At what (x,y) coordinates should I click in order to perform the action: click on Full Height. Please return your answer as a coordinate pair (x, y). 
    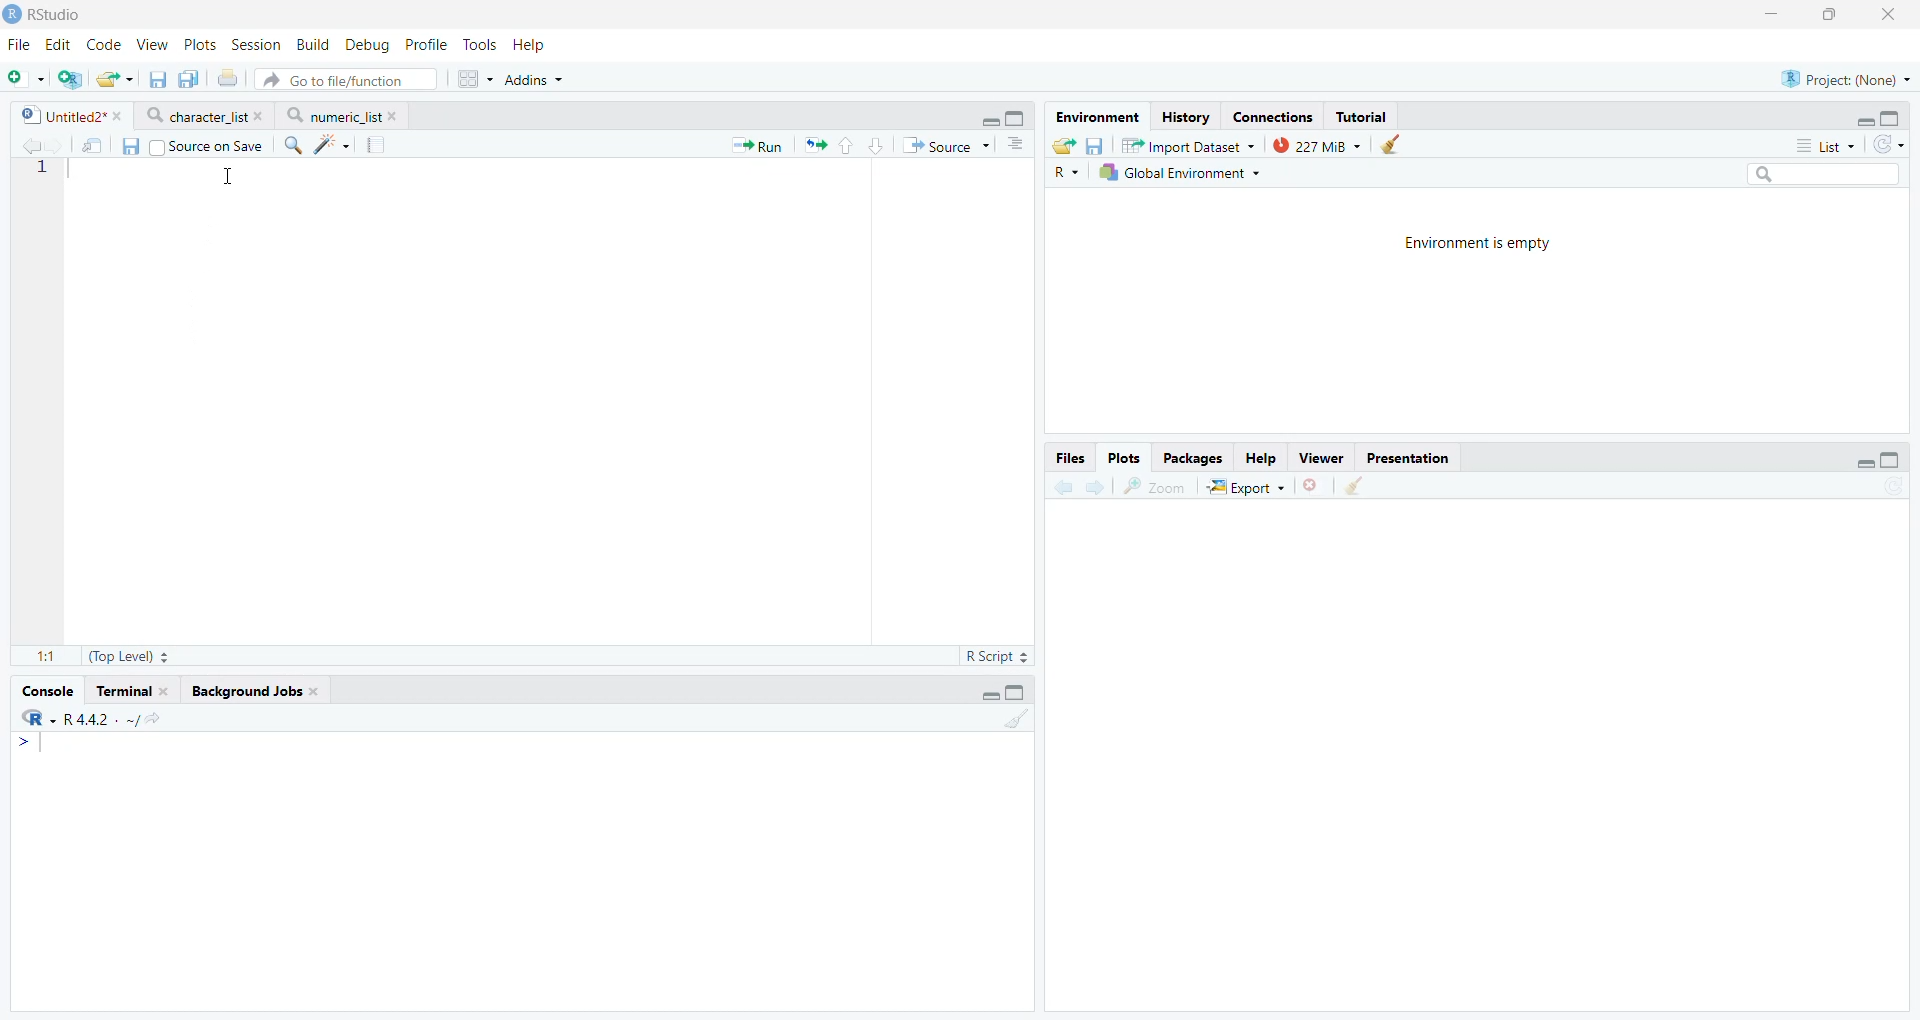
    Looking at the image, I should click on (1892, 115).